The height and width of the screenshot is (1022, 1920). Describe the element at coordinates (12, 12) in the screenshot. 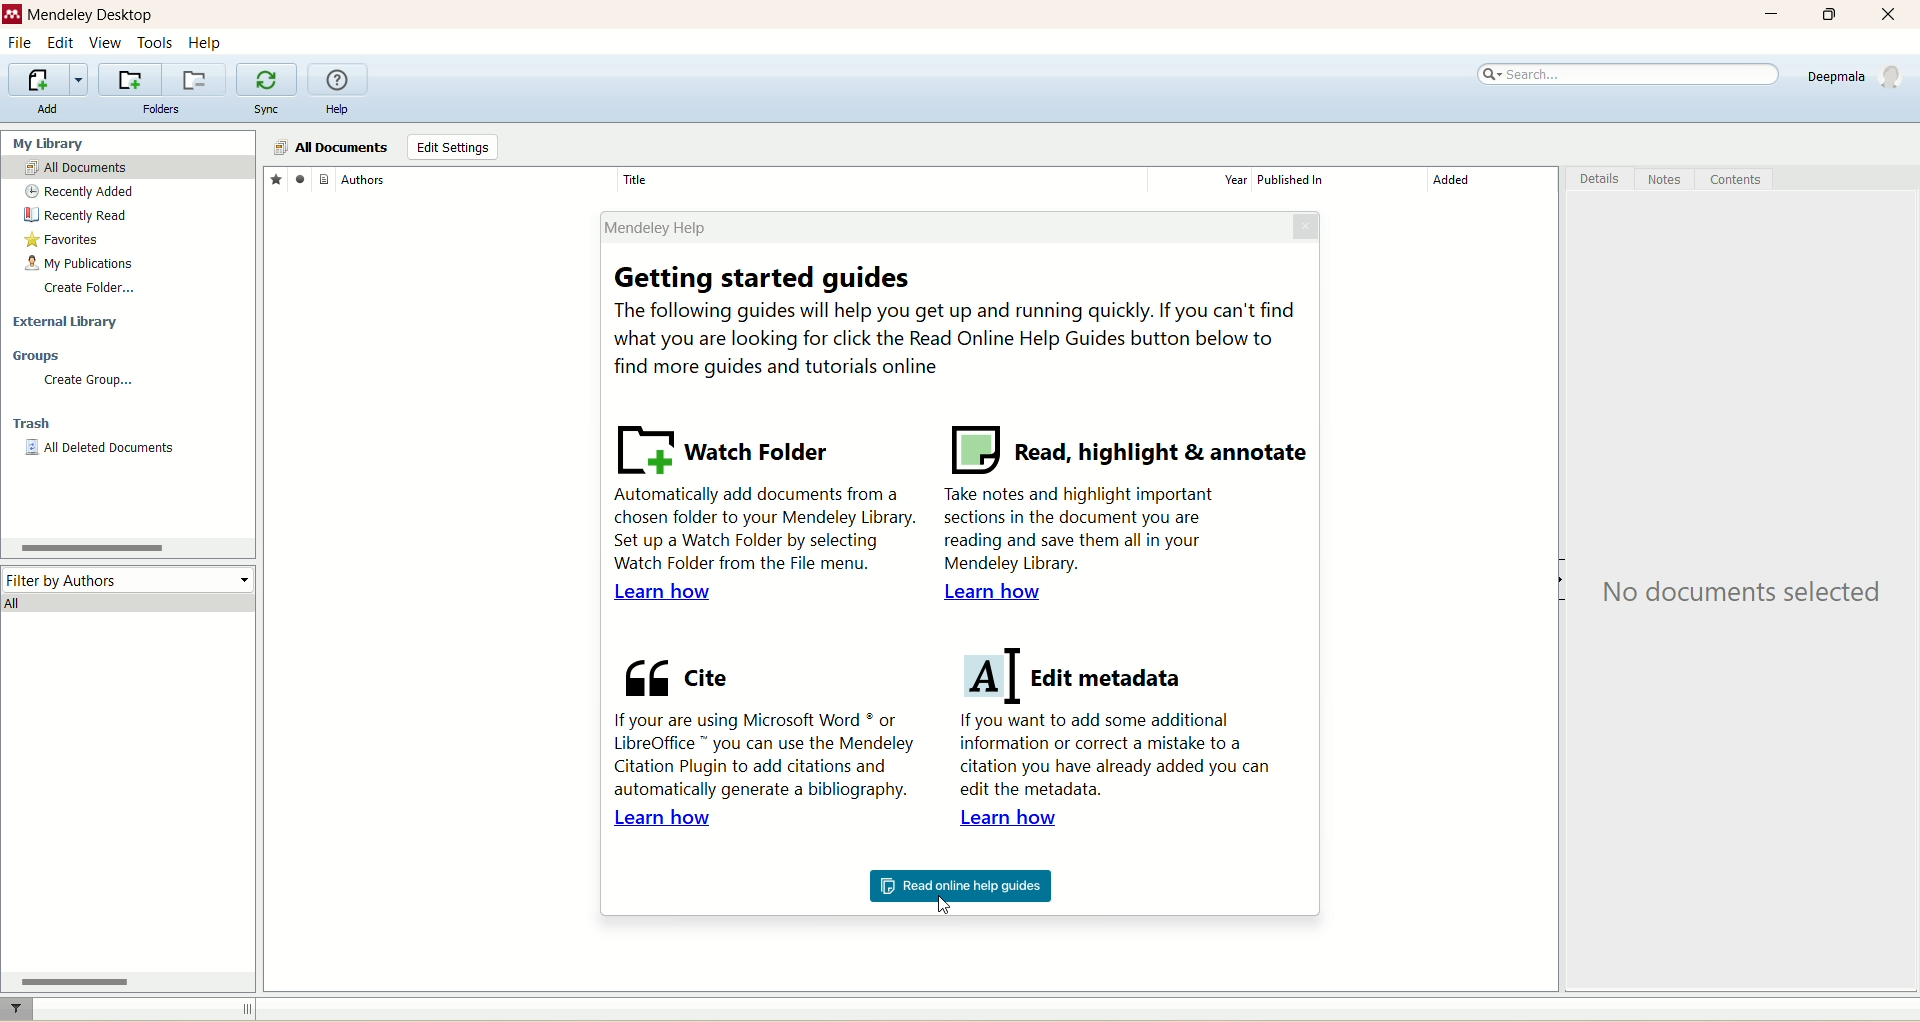

I see `logo` at that location.